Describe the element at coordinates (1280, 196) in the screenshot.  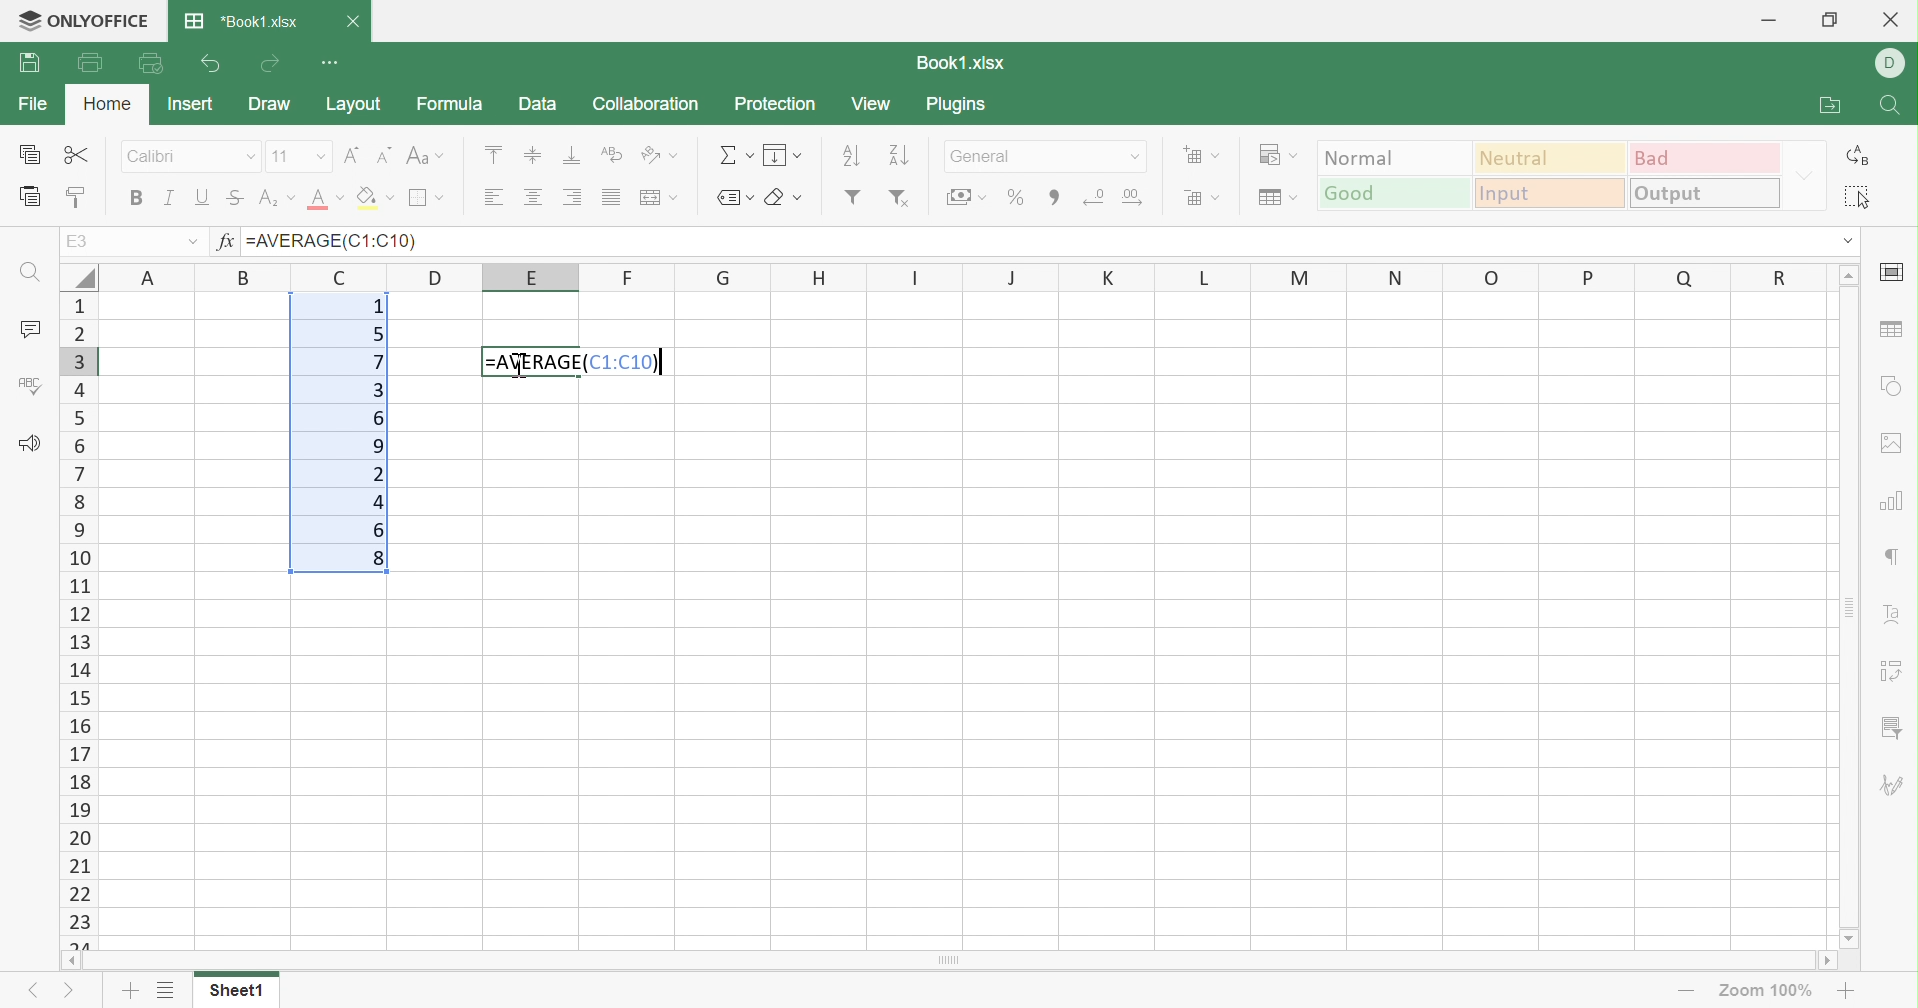
I see `Format table as template` at that location.